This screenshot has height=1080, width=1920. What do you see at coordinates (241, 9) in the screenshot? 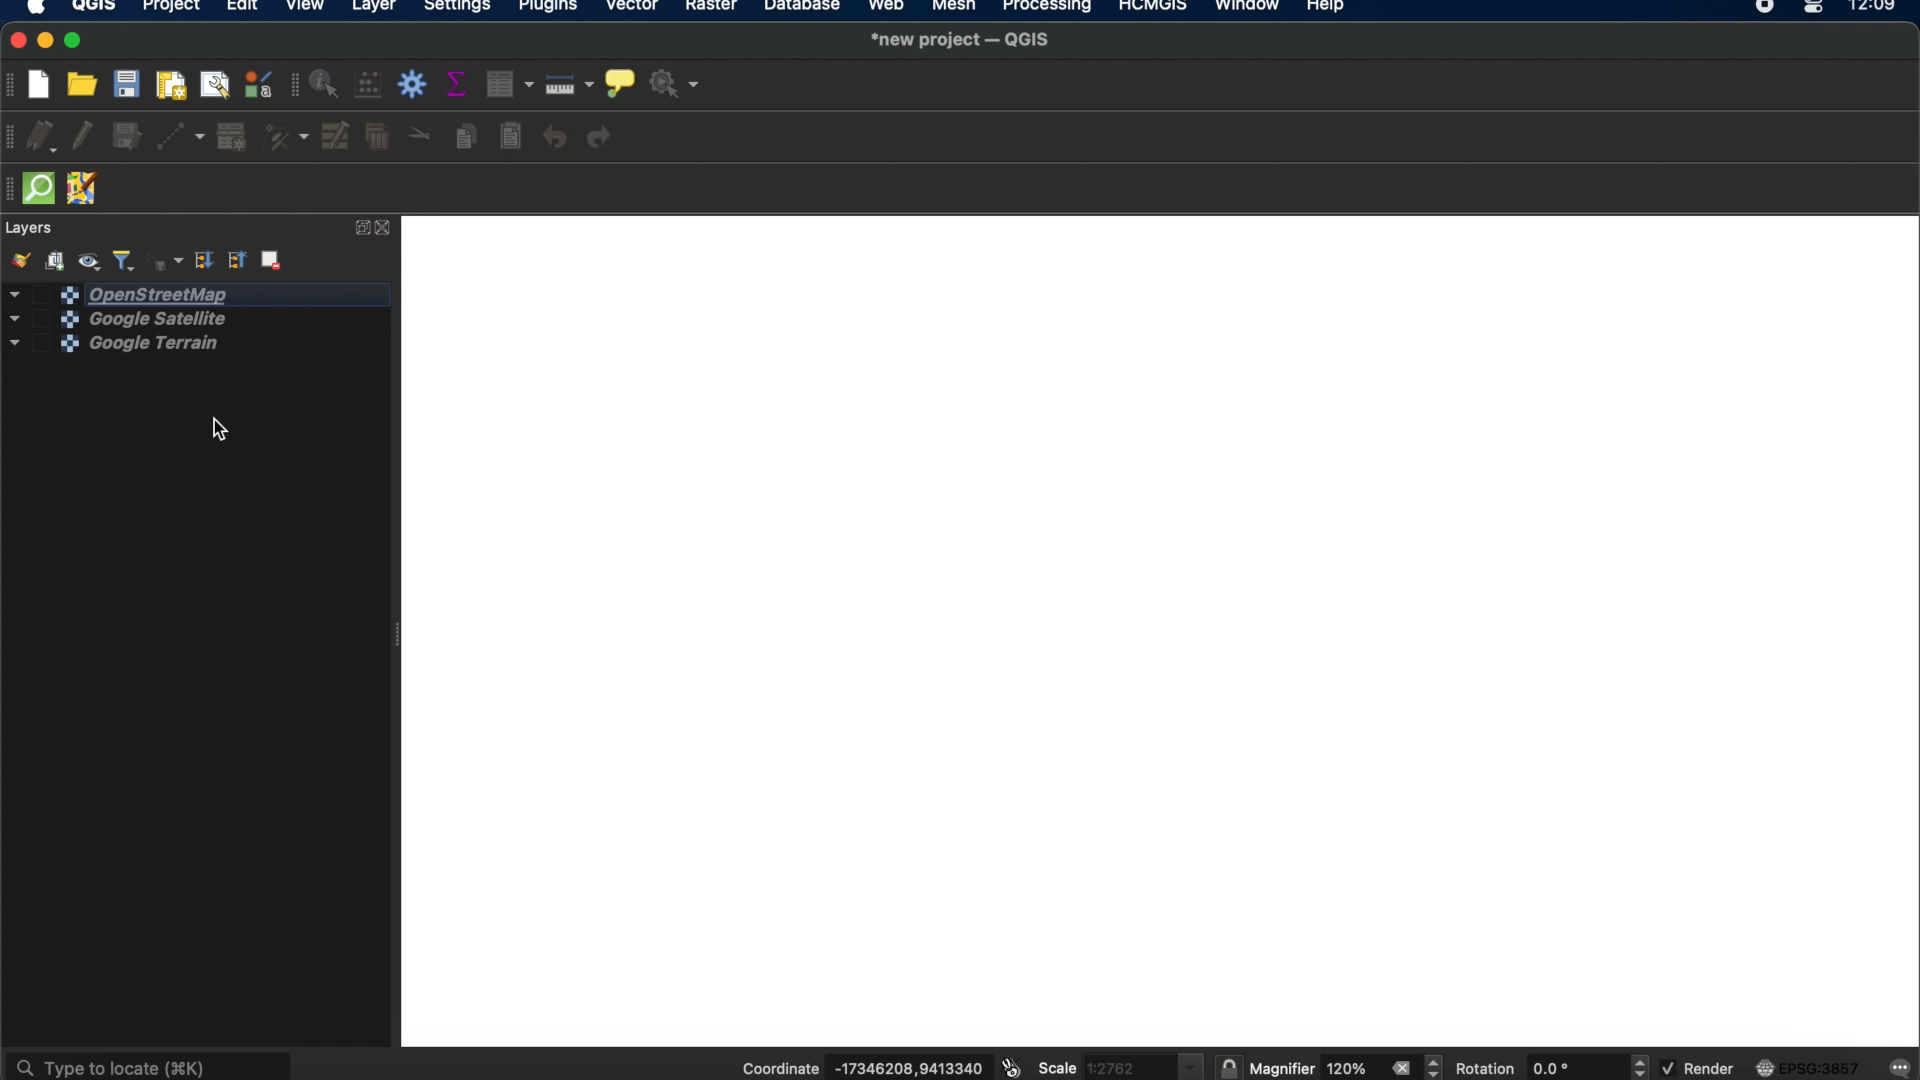
I see `edit` at bounding box center [241, 9].